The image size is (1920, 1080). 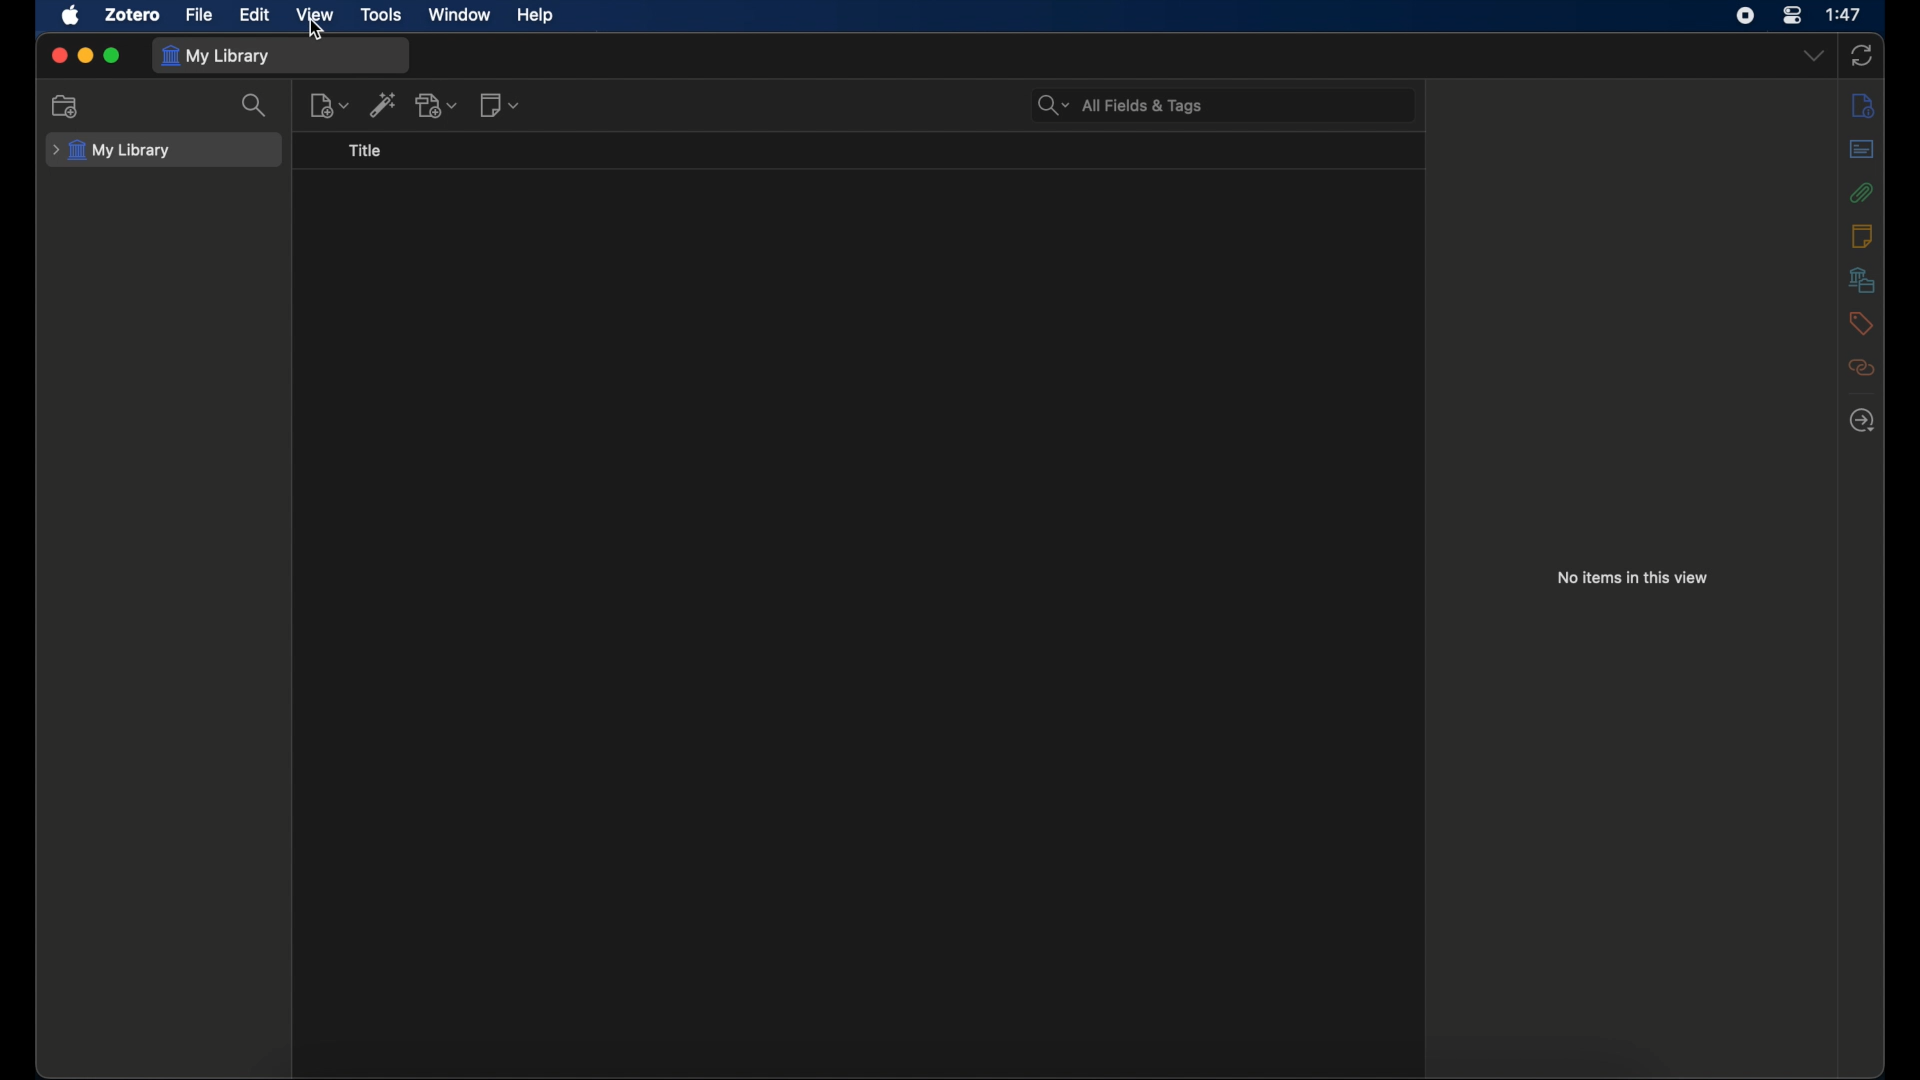 What do you see at coordinates (1633, 578) in the screenshot?
I see `no items in this view` at bounding box center [1633, 578].